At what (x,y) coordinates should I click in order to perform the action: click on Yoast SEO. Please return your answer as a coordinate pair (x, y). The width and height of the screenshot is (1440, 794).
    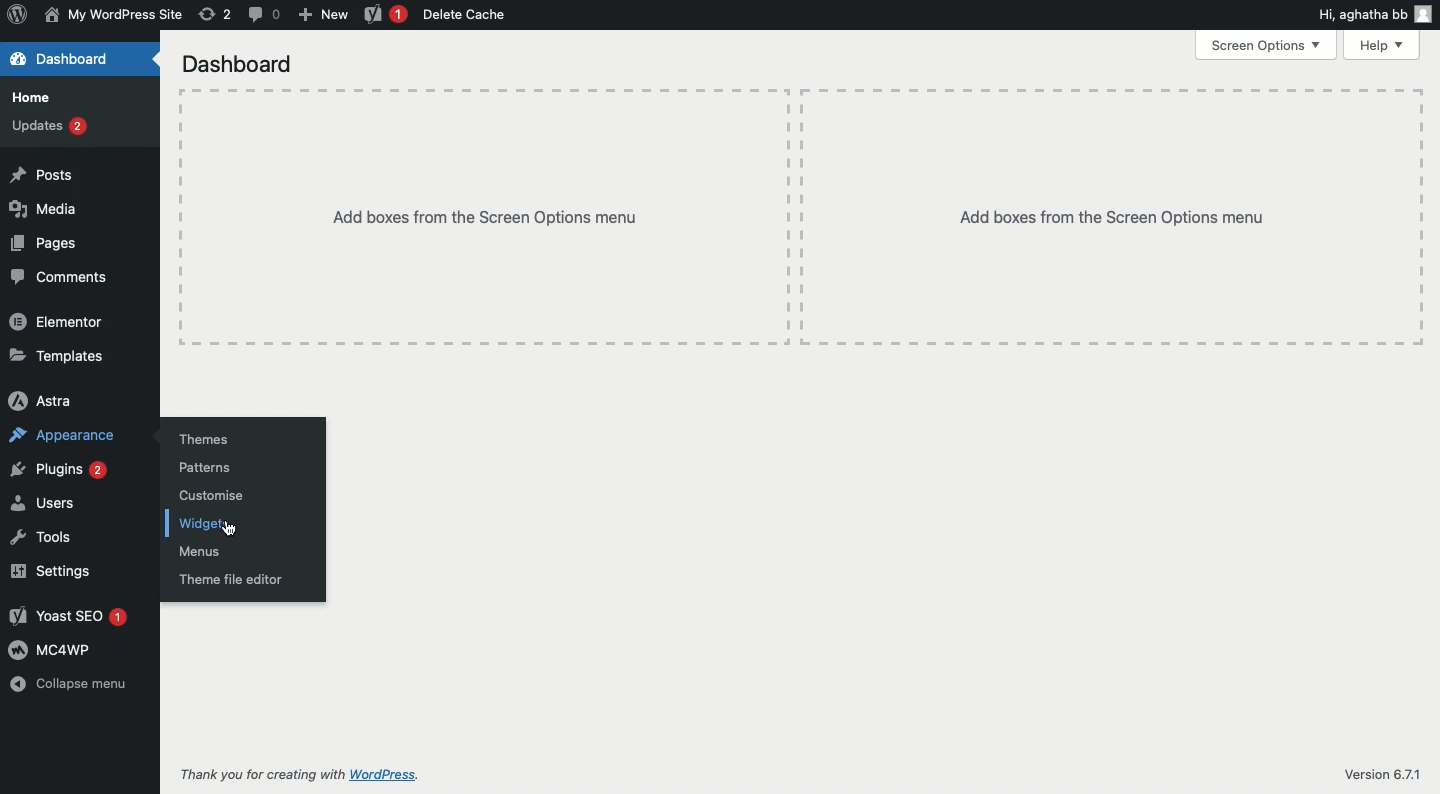
    Looking at the image, I should click on (69, 617).